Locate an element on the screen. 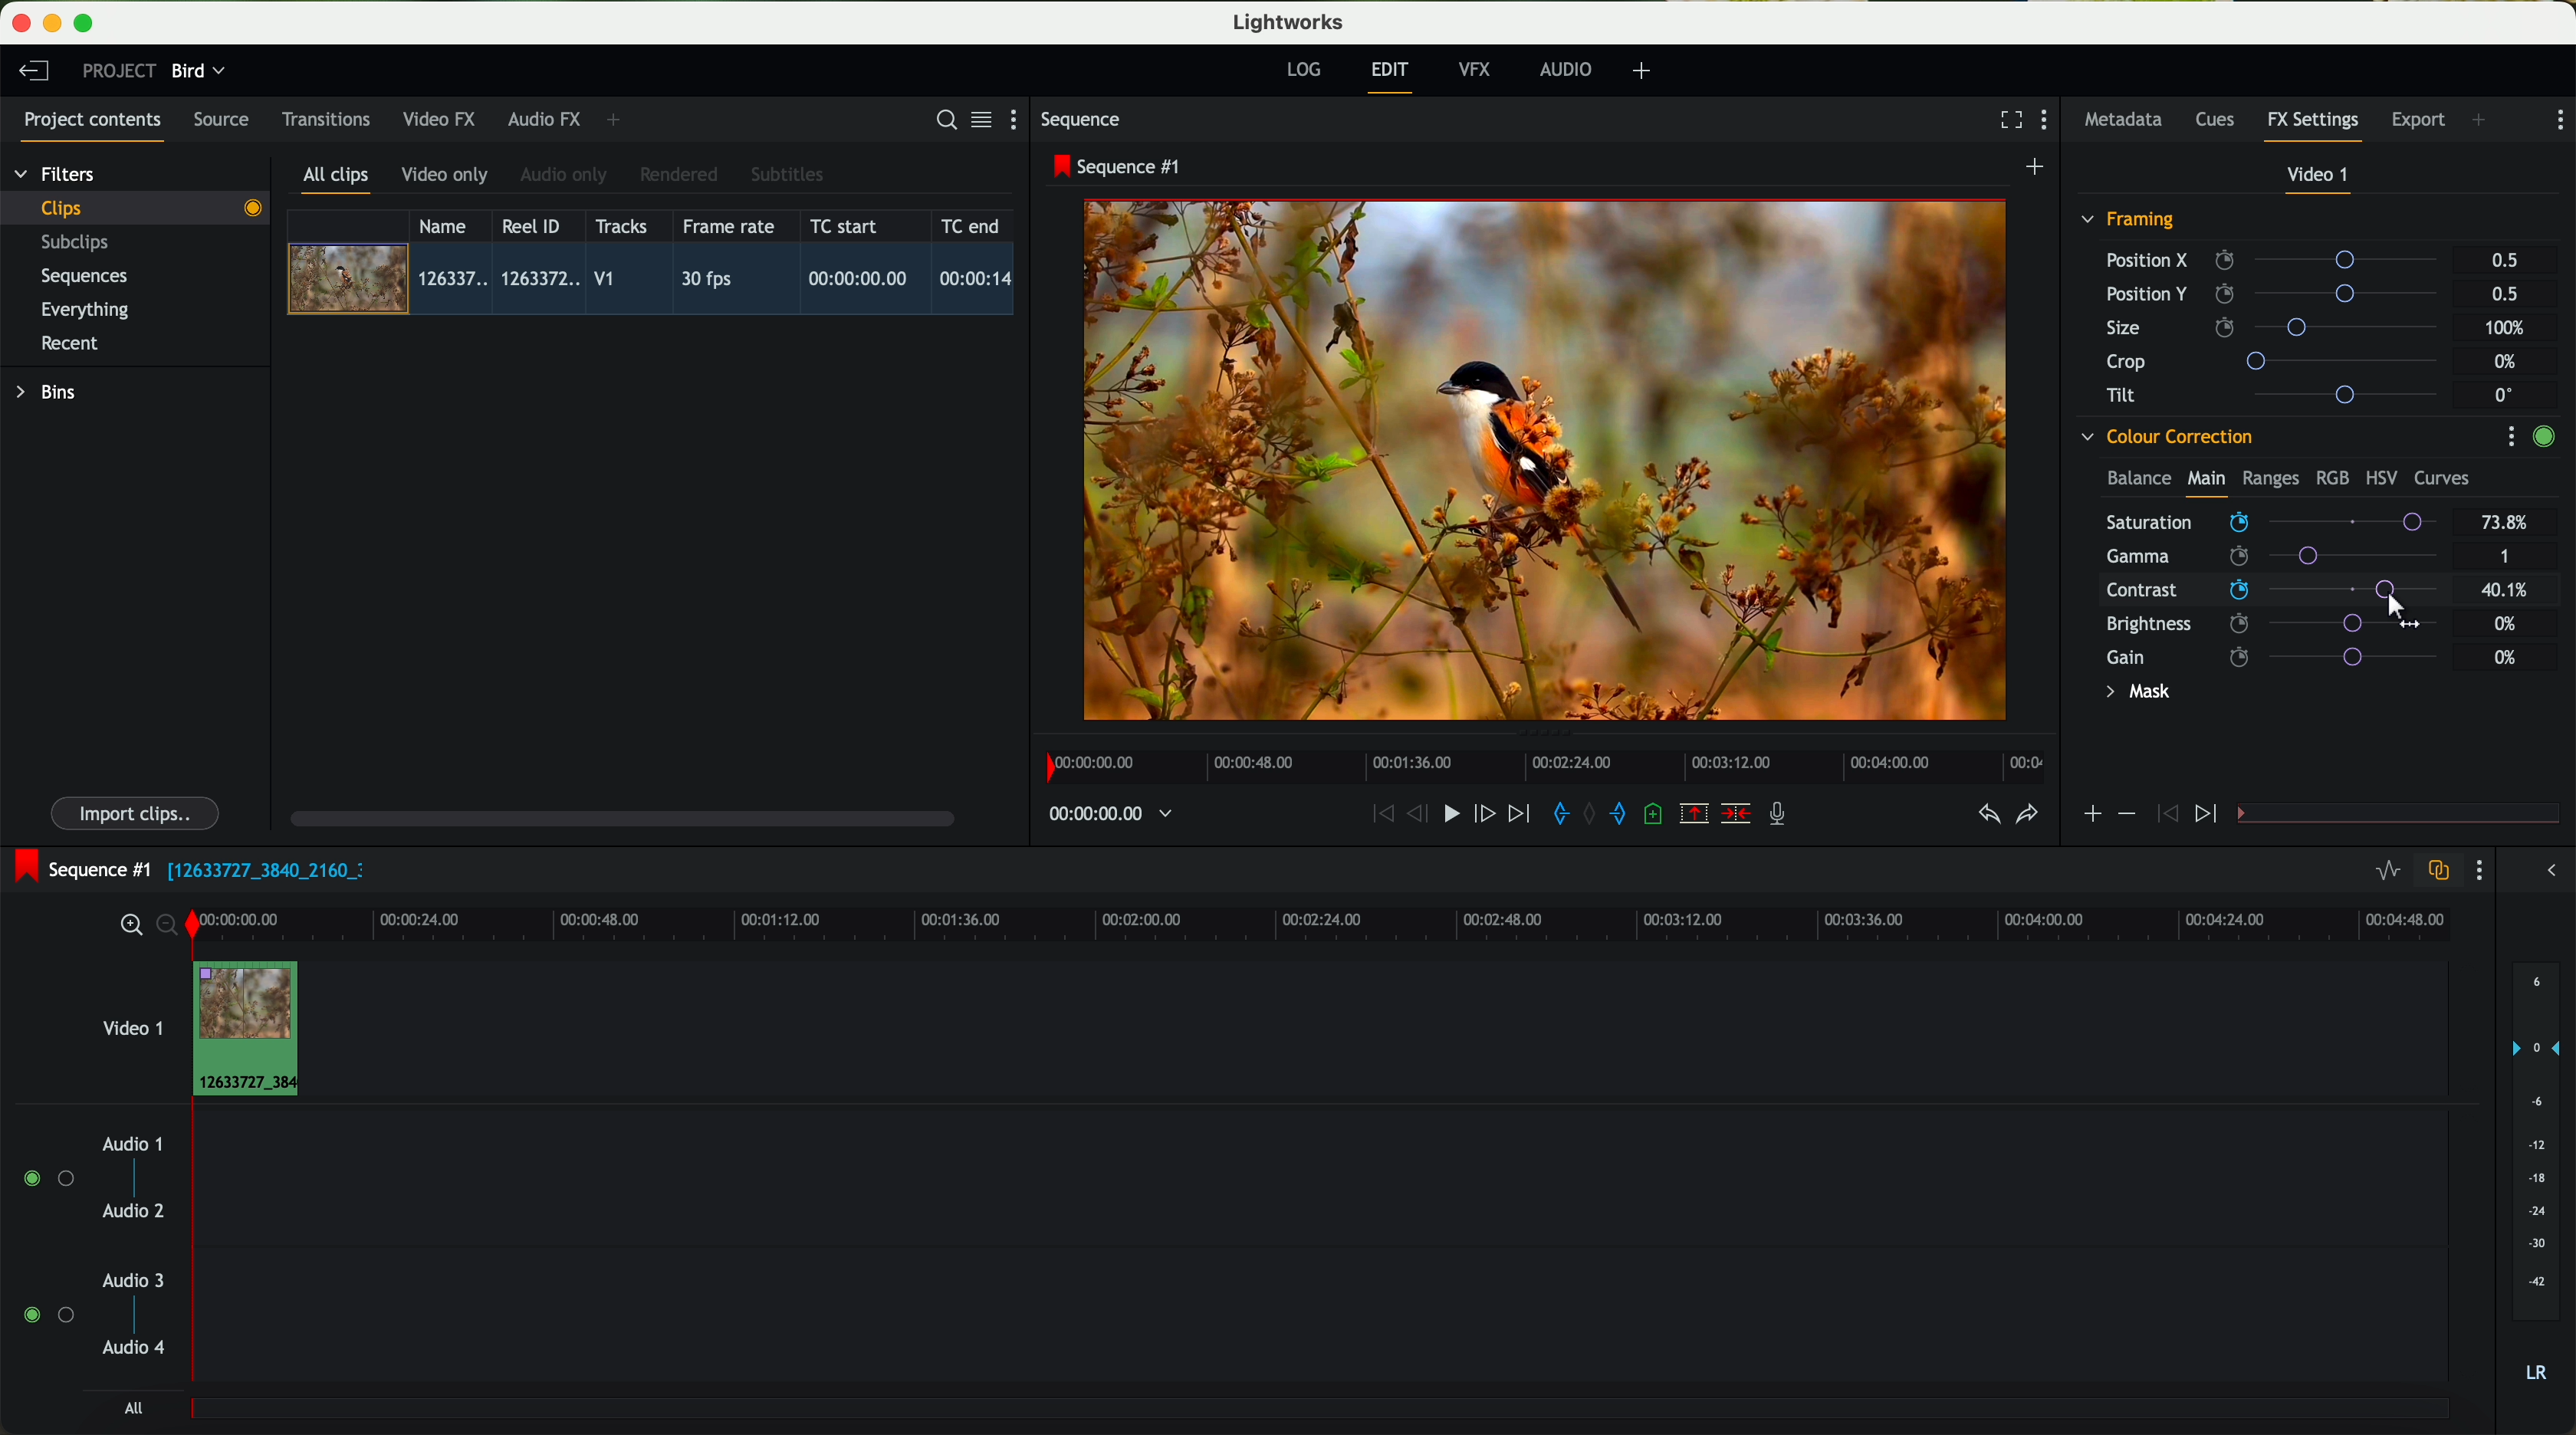 Image resolution: width=2576 pixels, height=1435 pixels. edit is located at coordinates (1393, 75).